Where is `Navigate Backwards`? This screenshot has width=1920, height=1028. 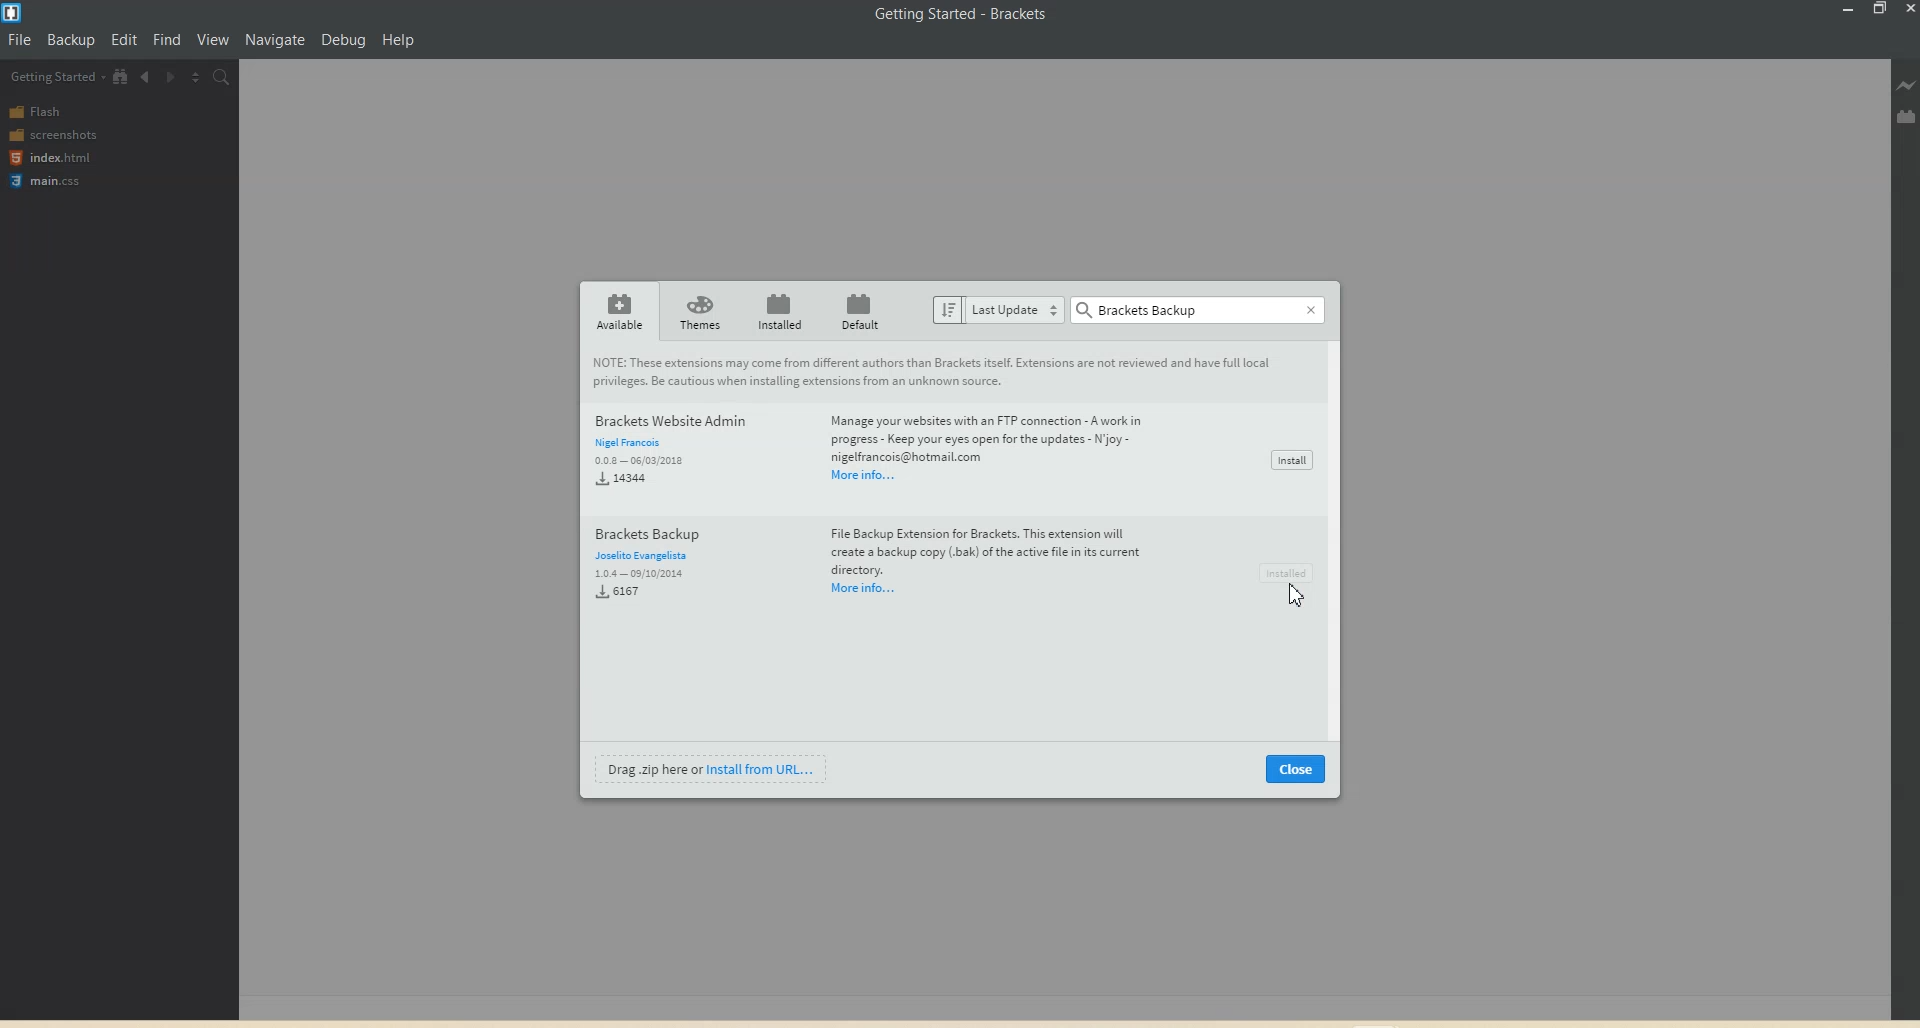
Navigate Backwards is located at coordinates (146, 75).